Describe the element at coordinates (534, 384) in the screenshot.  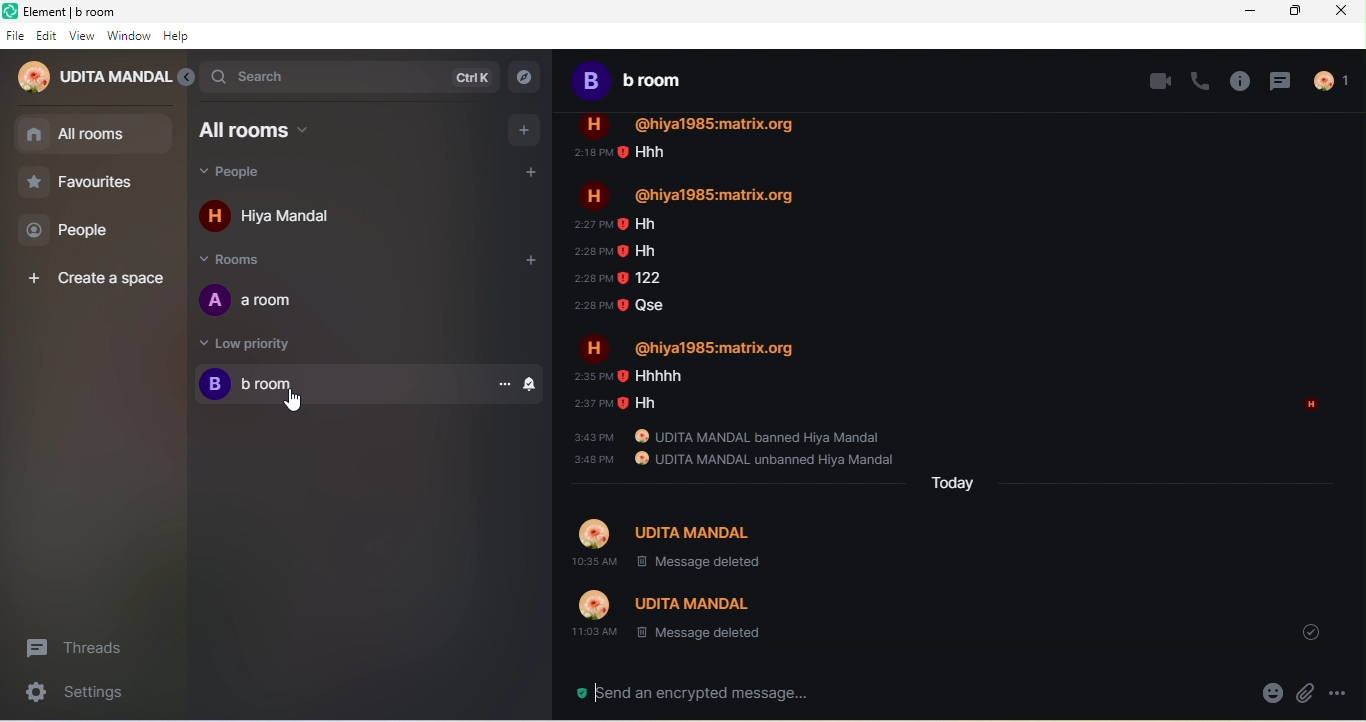
I see `notification` at that location.